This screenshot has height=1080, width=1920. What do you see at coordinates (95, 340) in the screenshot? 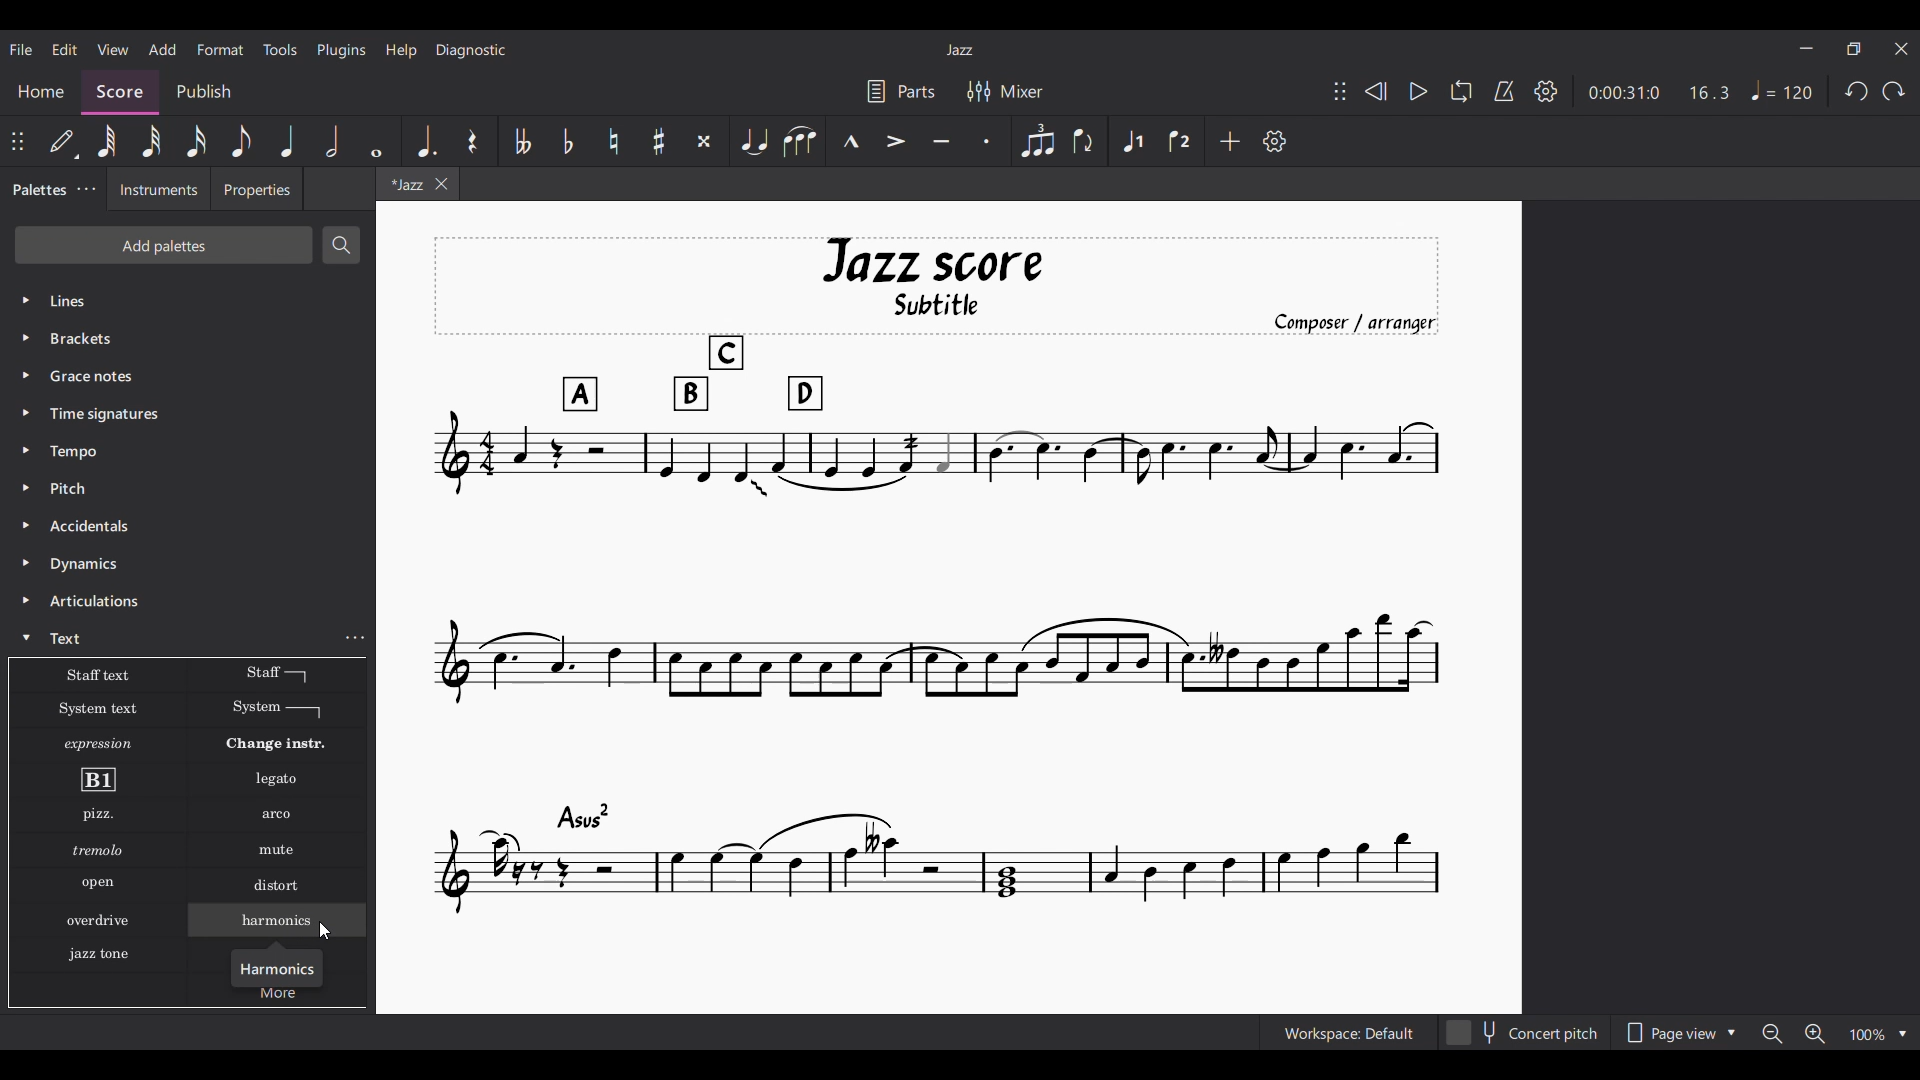
I see `Bracket` at bounding box center [95, 340].